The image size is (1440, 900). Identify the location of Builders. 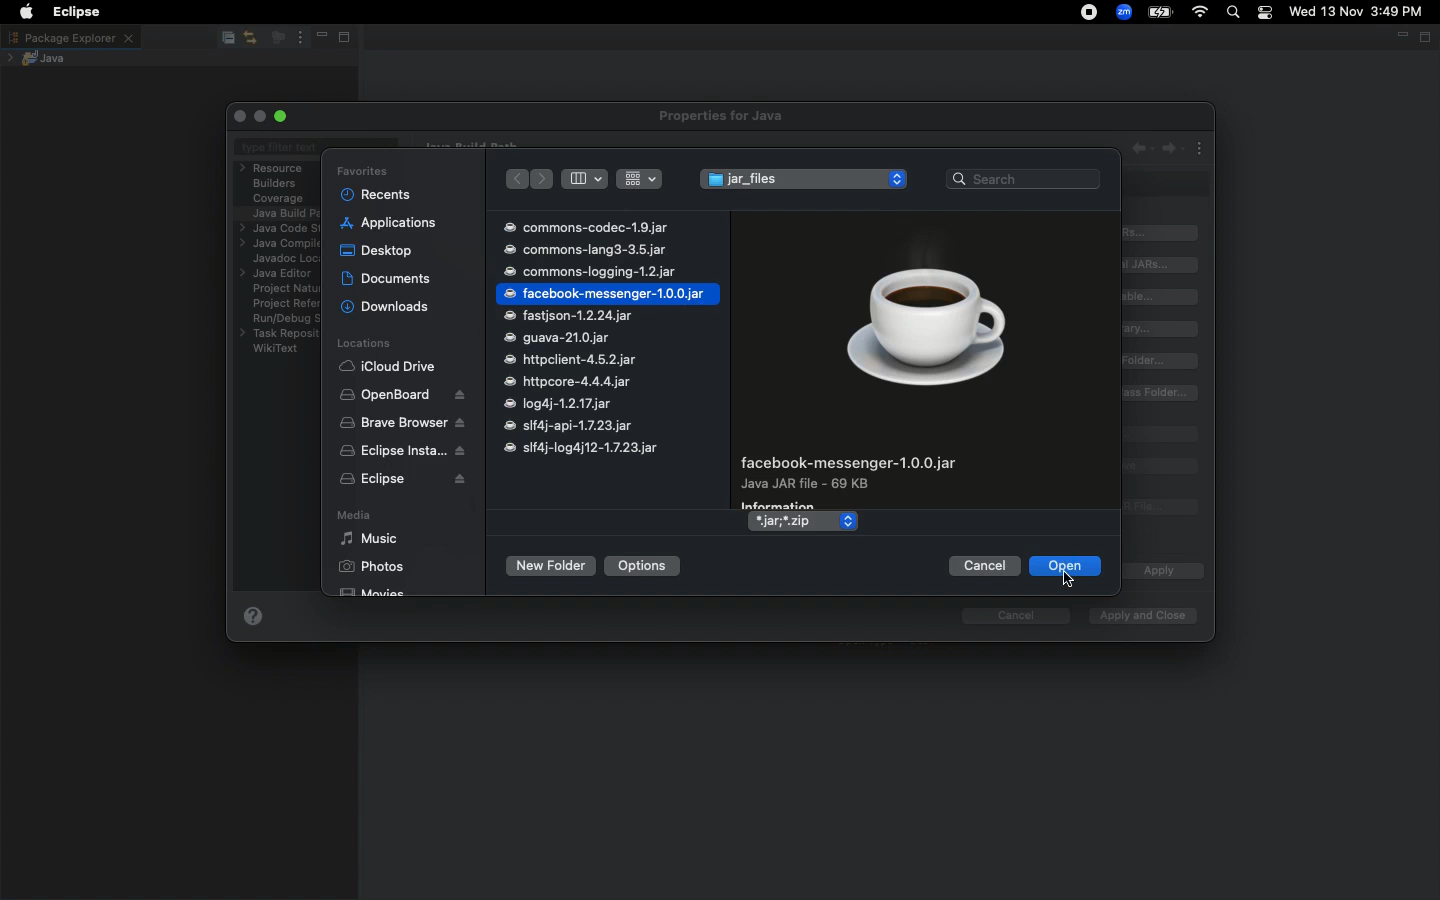
(275, 184).